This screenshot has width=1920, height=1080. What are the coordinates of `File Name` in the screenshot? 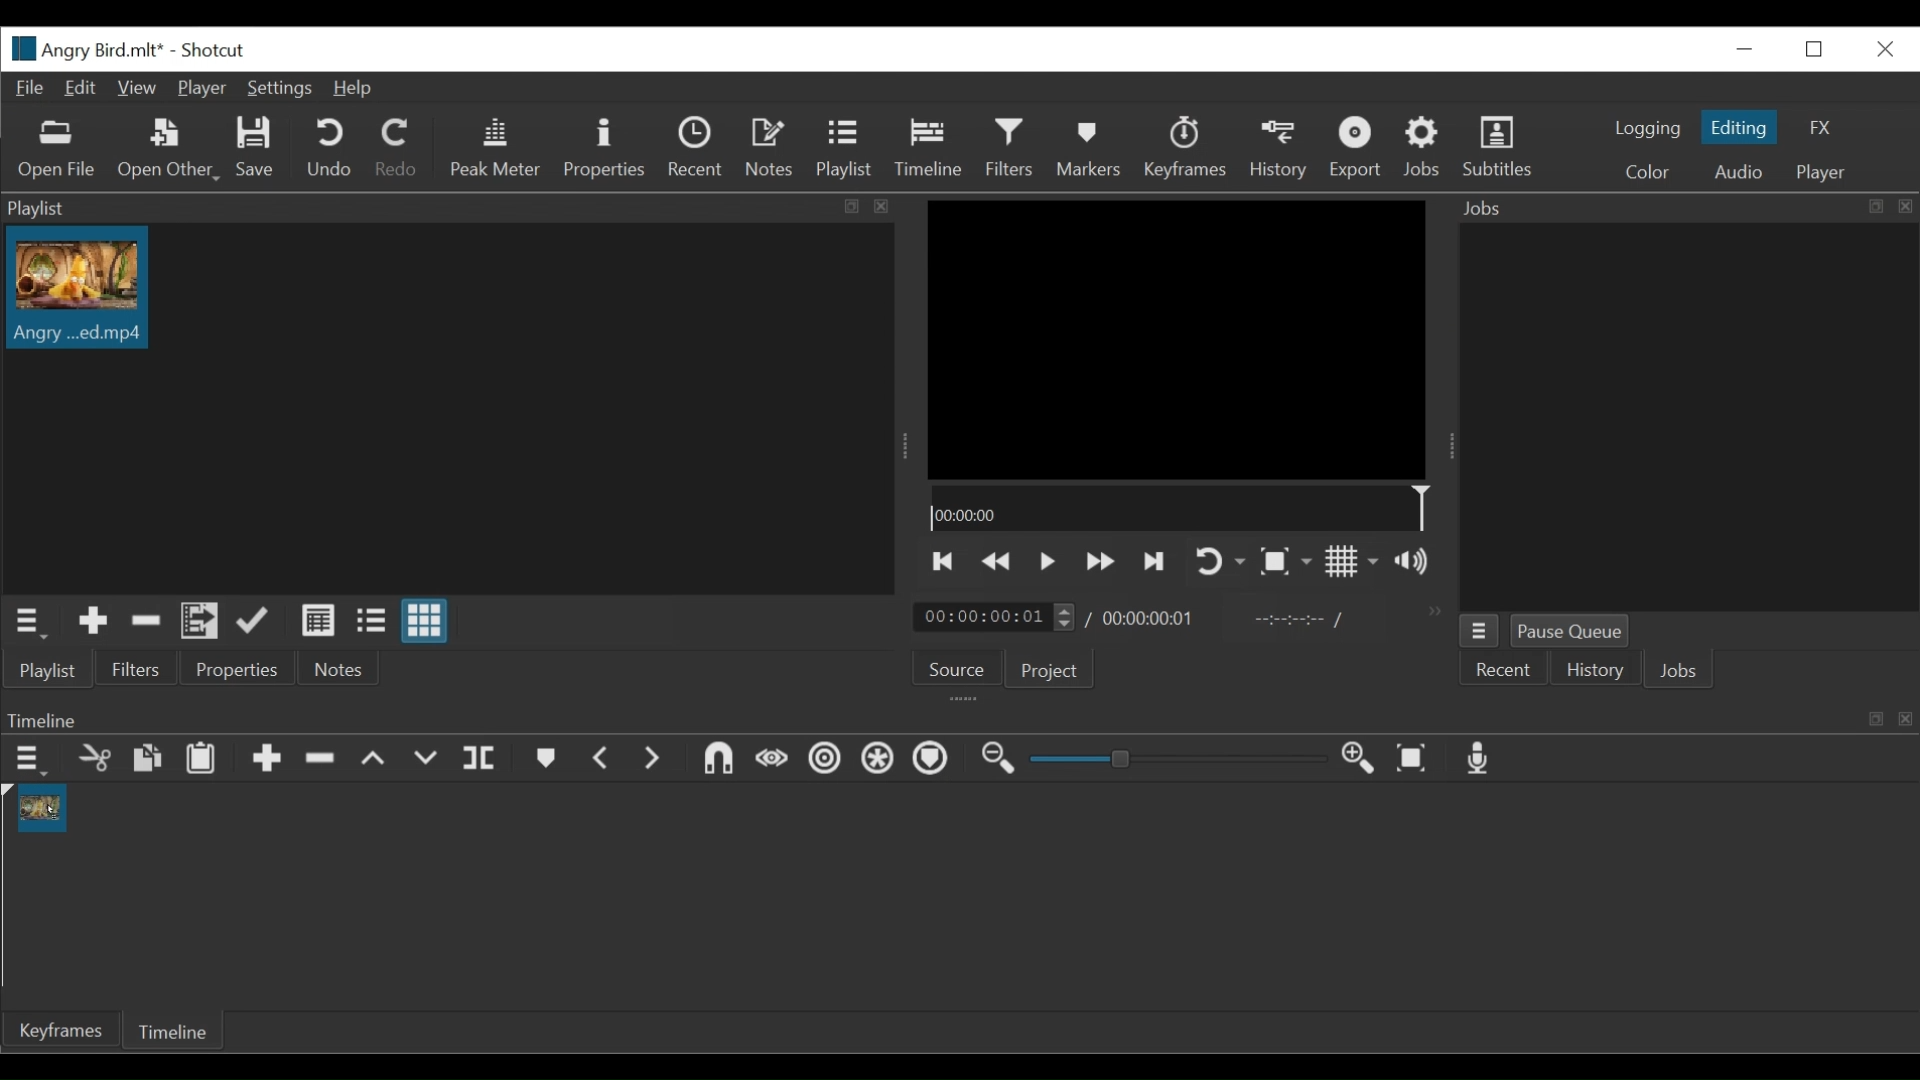 It's located at (85, 49).